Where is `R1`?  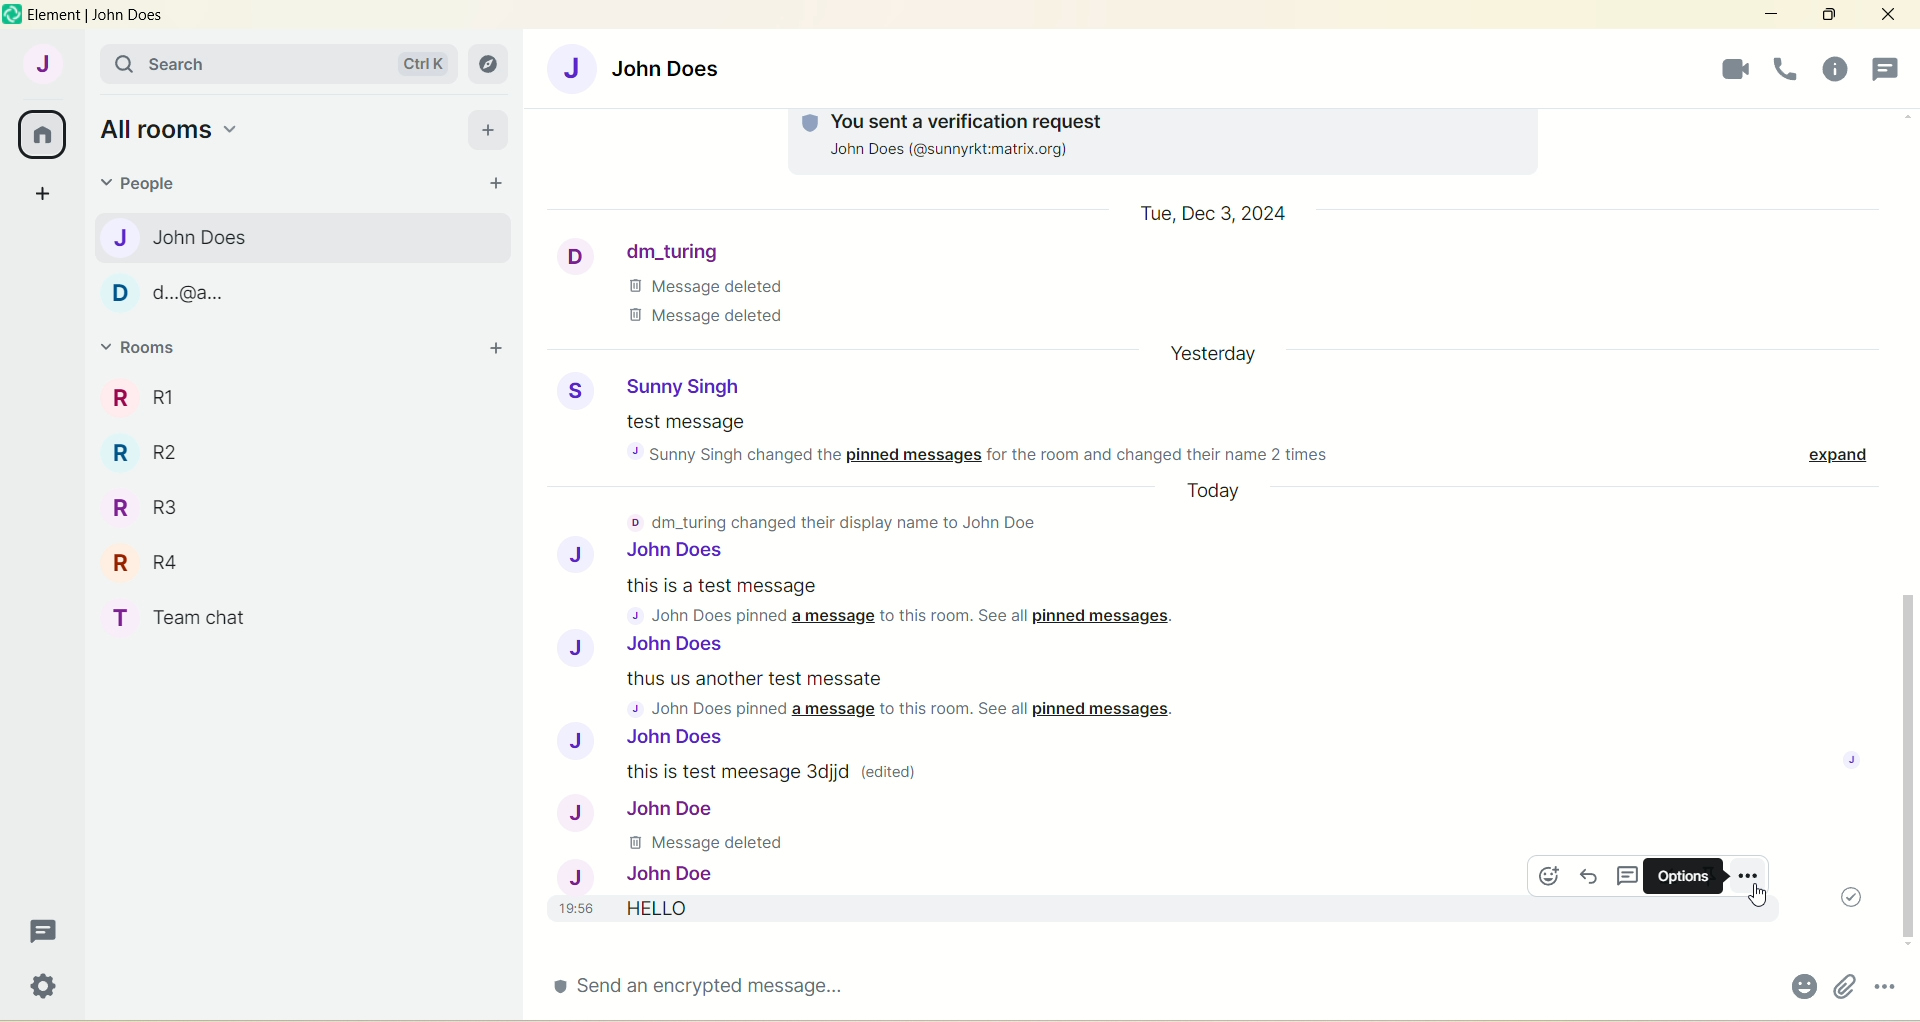
R1 is located at coordinates (173, 391).